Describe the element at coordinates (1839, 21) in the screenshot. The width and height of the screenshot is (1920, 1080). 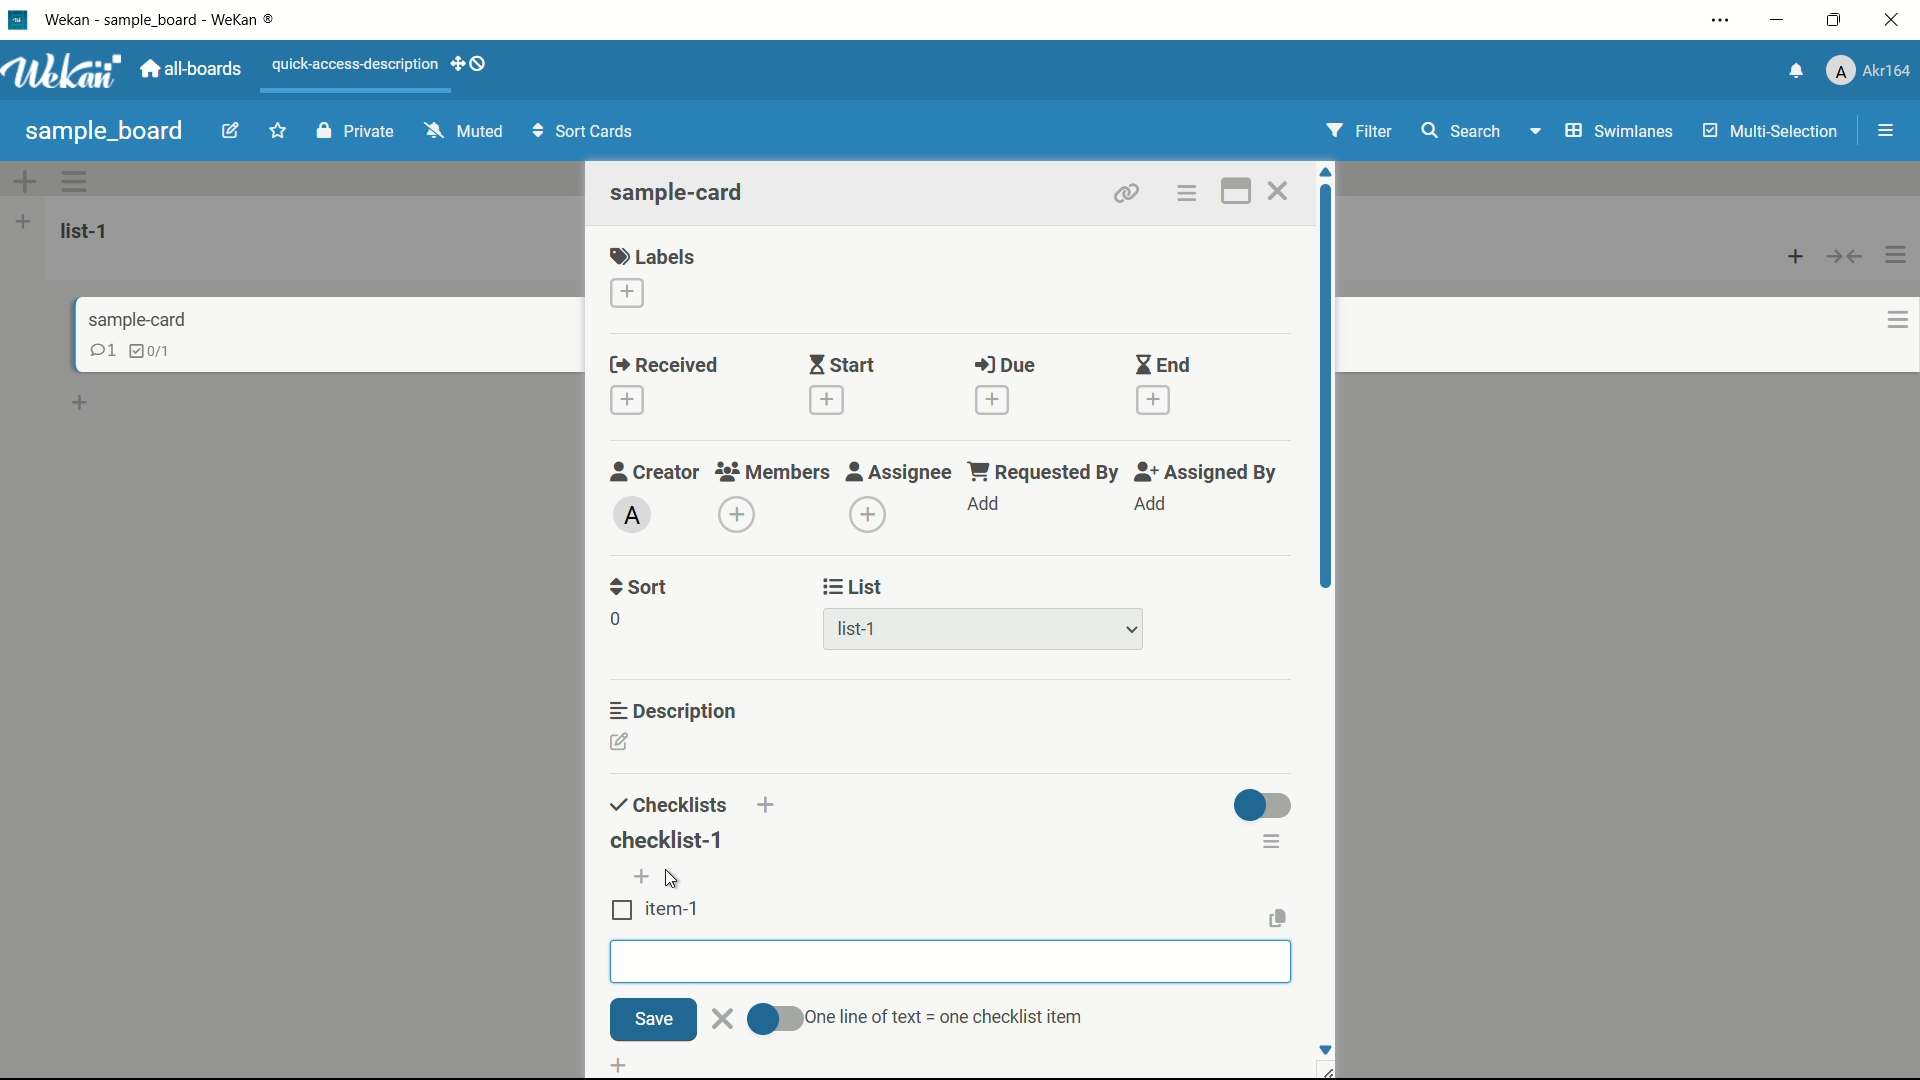
I see `maximize` at that location.